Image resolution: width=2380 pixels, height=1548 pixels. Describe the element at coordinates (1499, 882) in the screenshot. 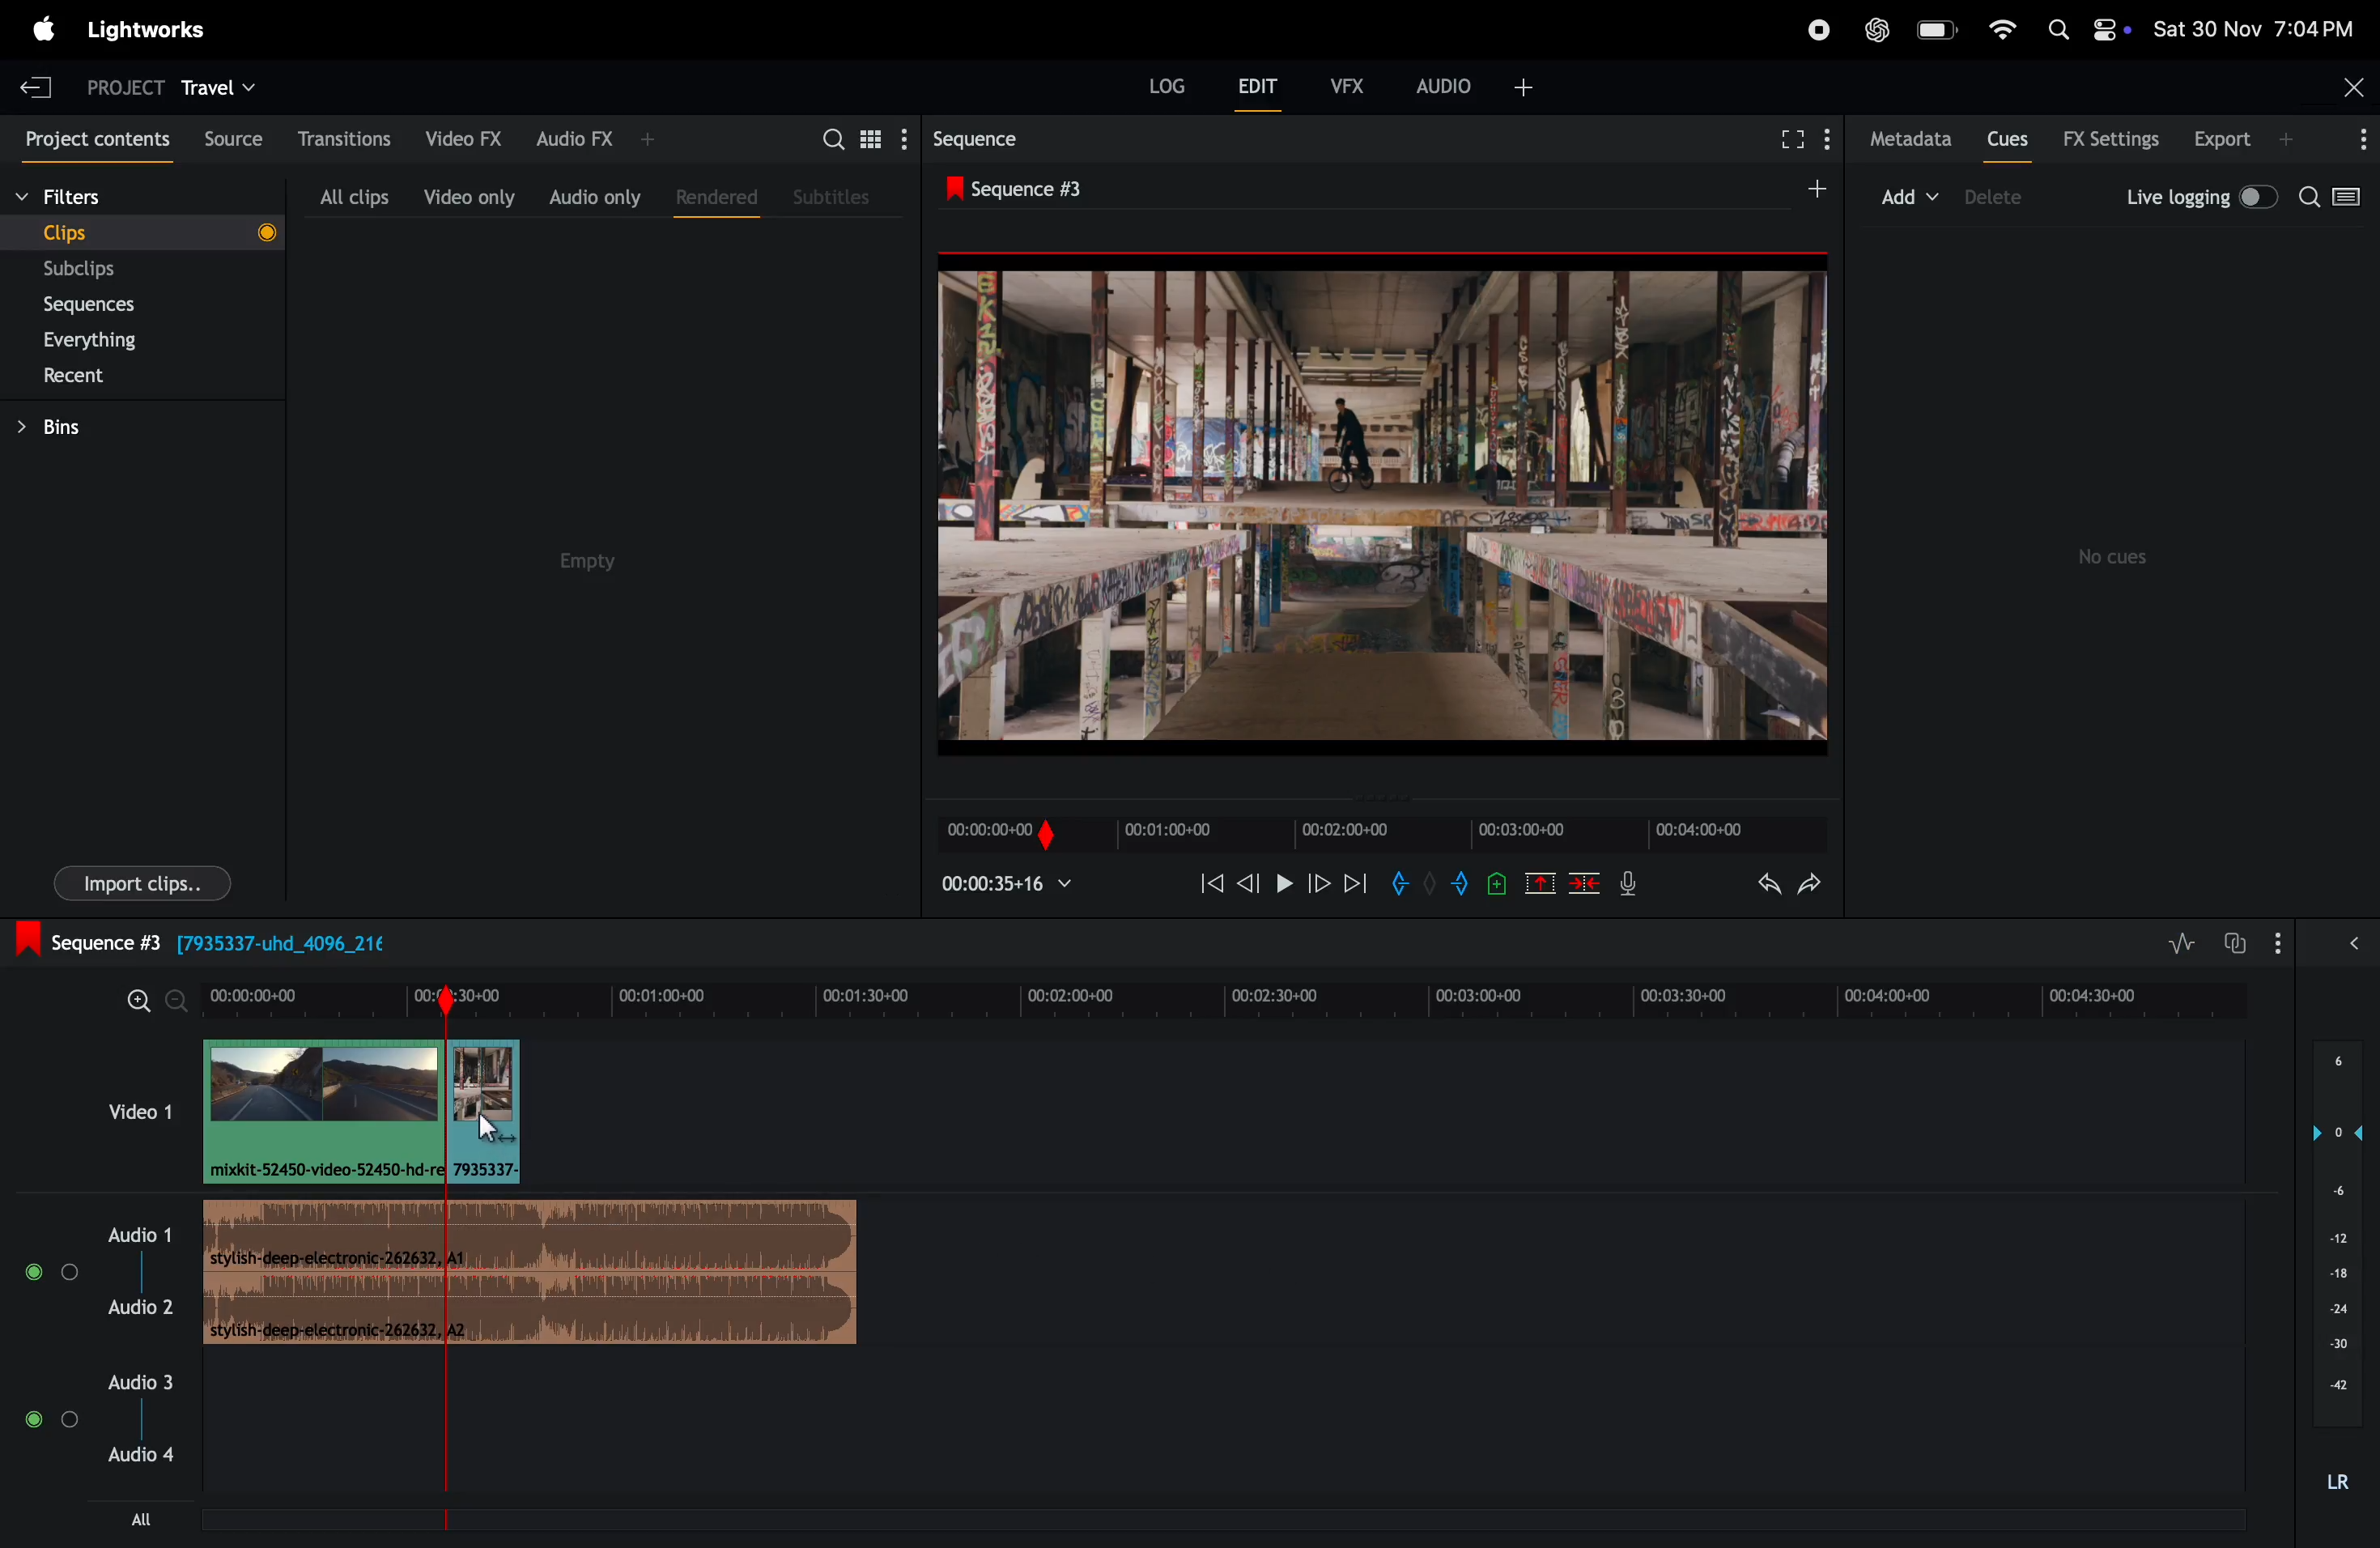

I see `` at that location.